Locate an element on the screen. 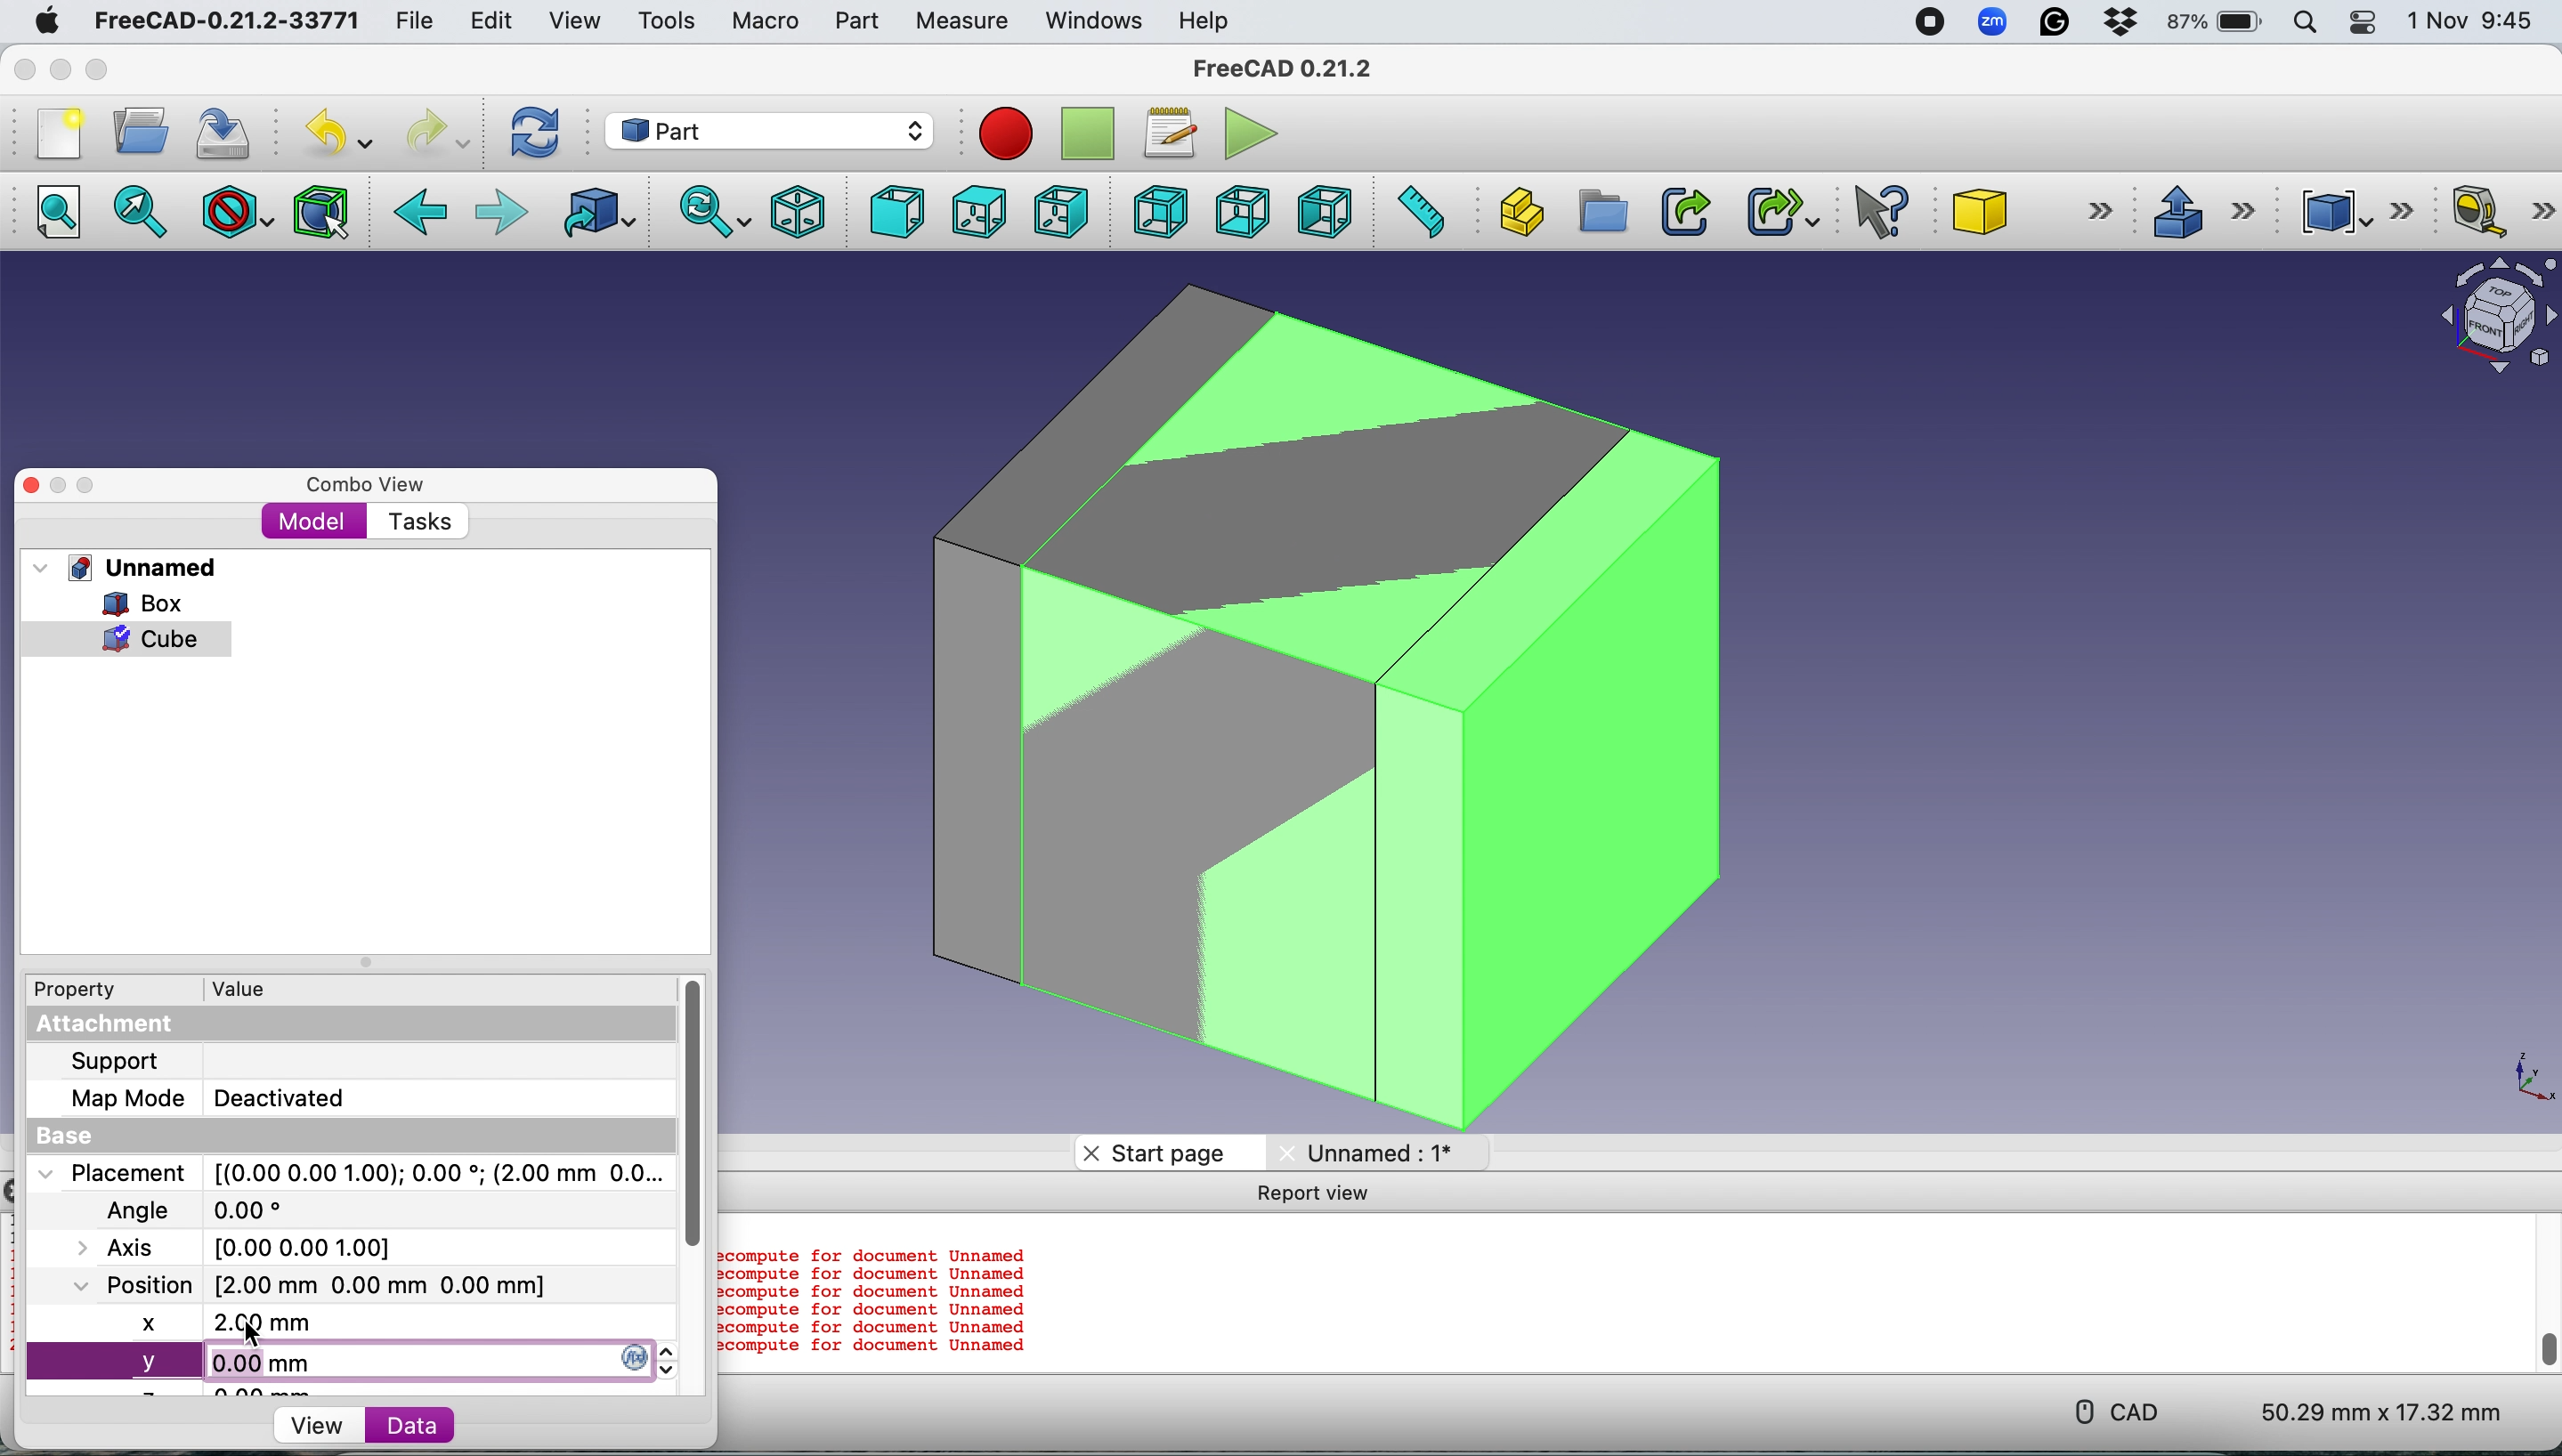  Data is located at coordinates (457, 1427).